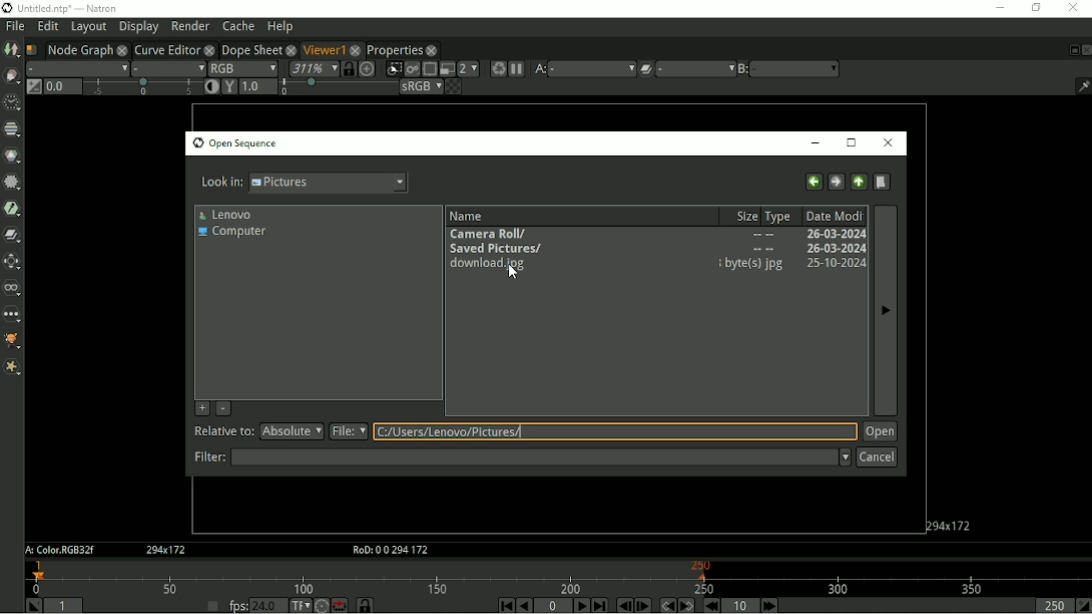 This screenshot has height=614, width=1092. Describe the element at coordinates (623, 606) in the screenshot. I see `Previous frame` at that location.